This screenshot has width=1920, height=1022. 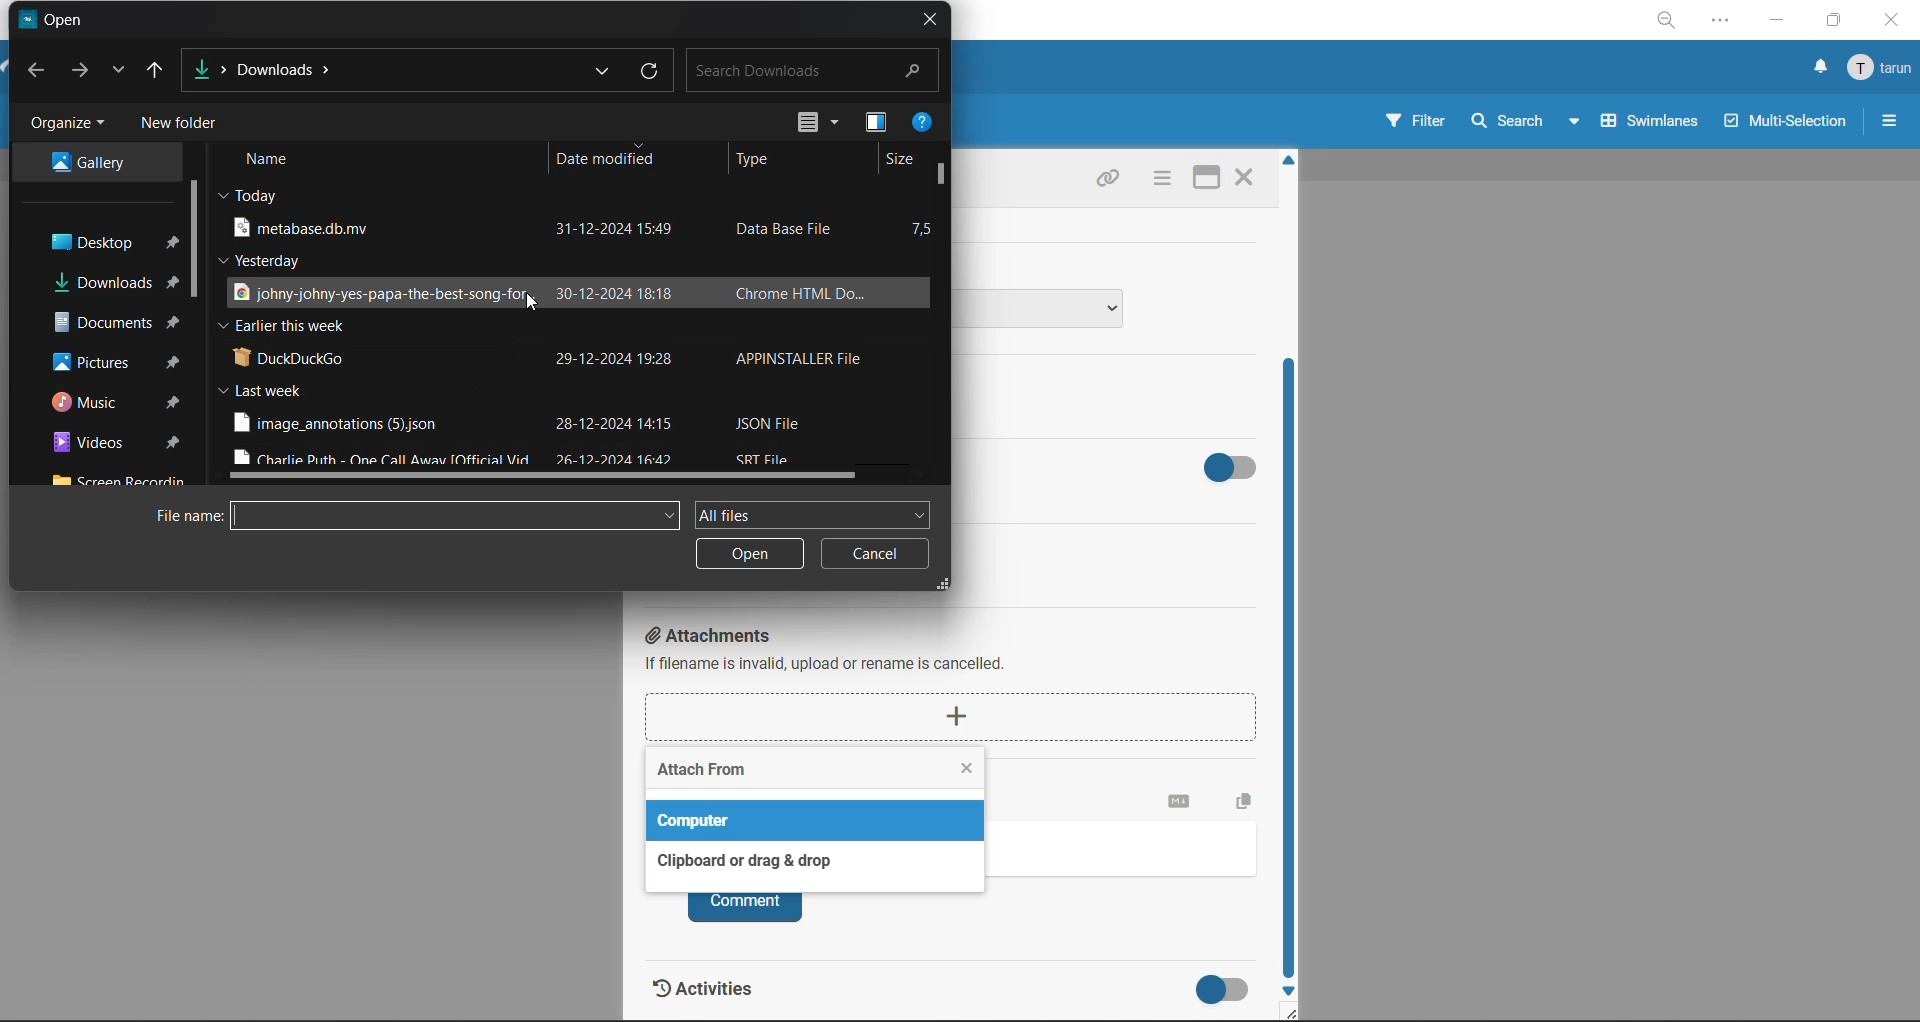 I want to click on copy link, so click(x=1107, y=181).